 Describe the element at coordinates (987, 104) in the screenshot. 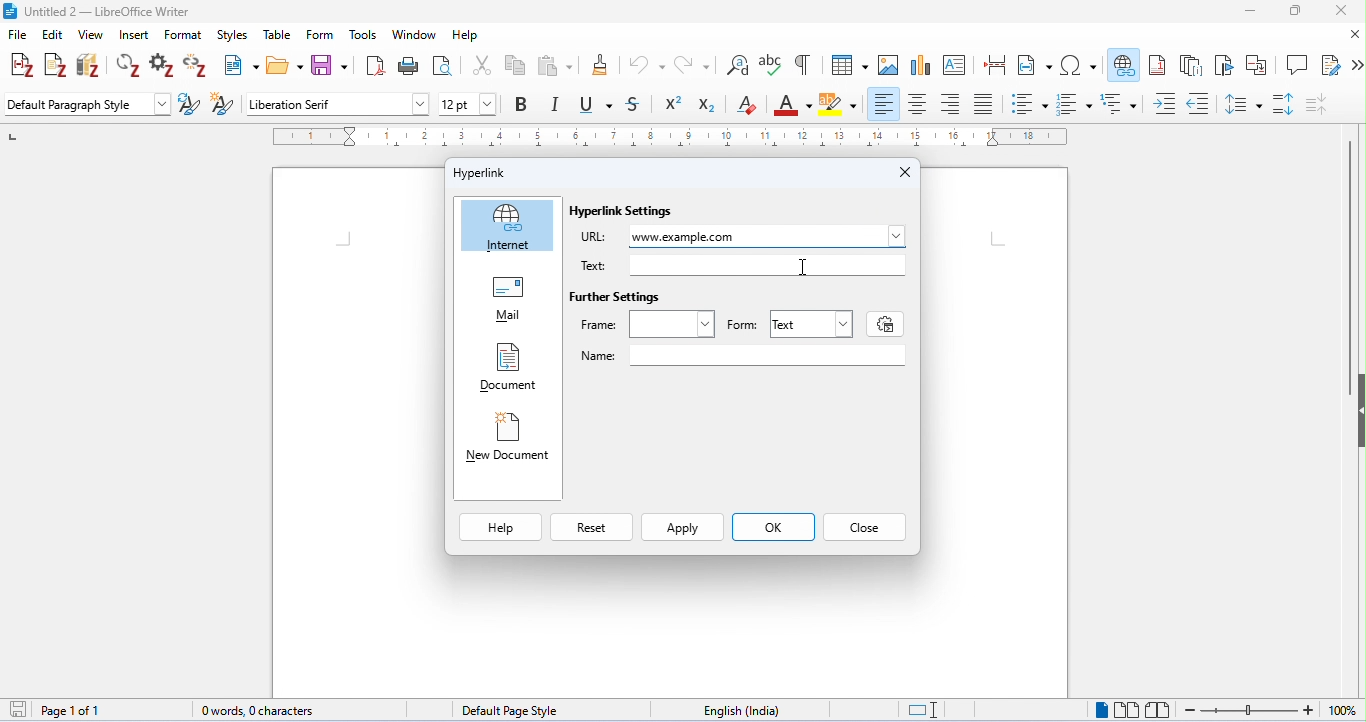

I see `justified` at that location.